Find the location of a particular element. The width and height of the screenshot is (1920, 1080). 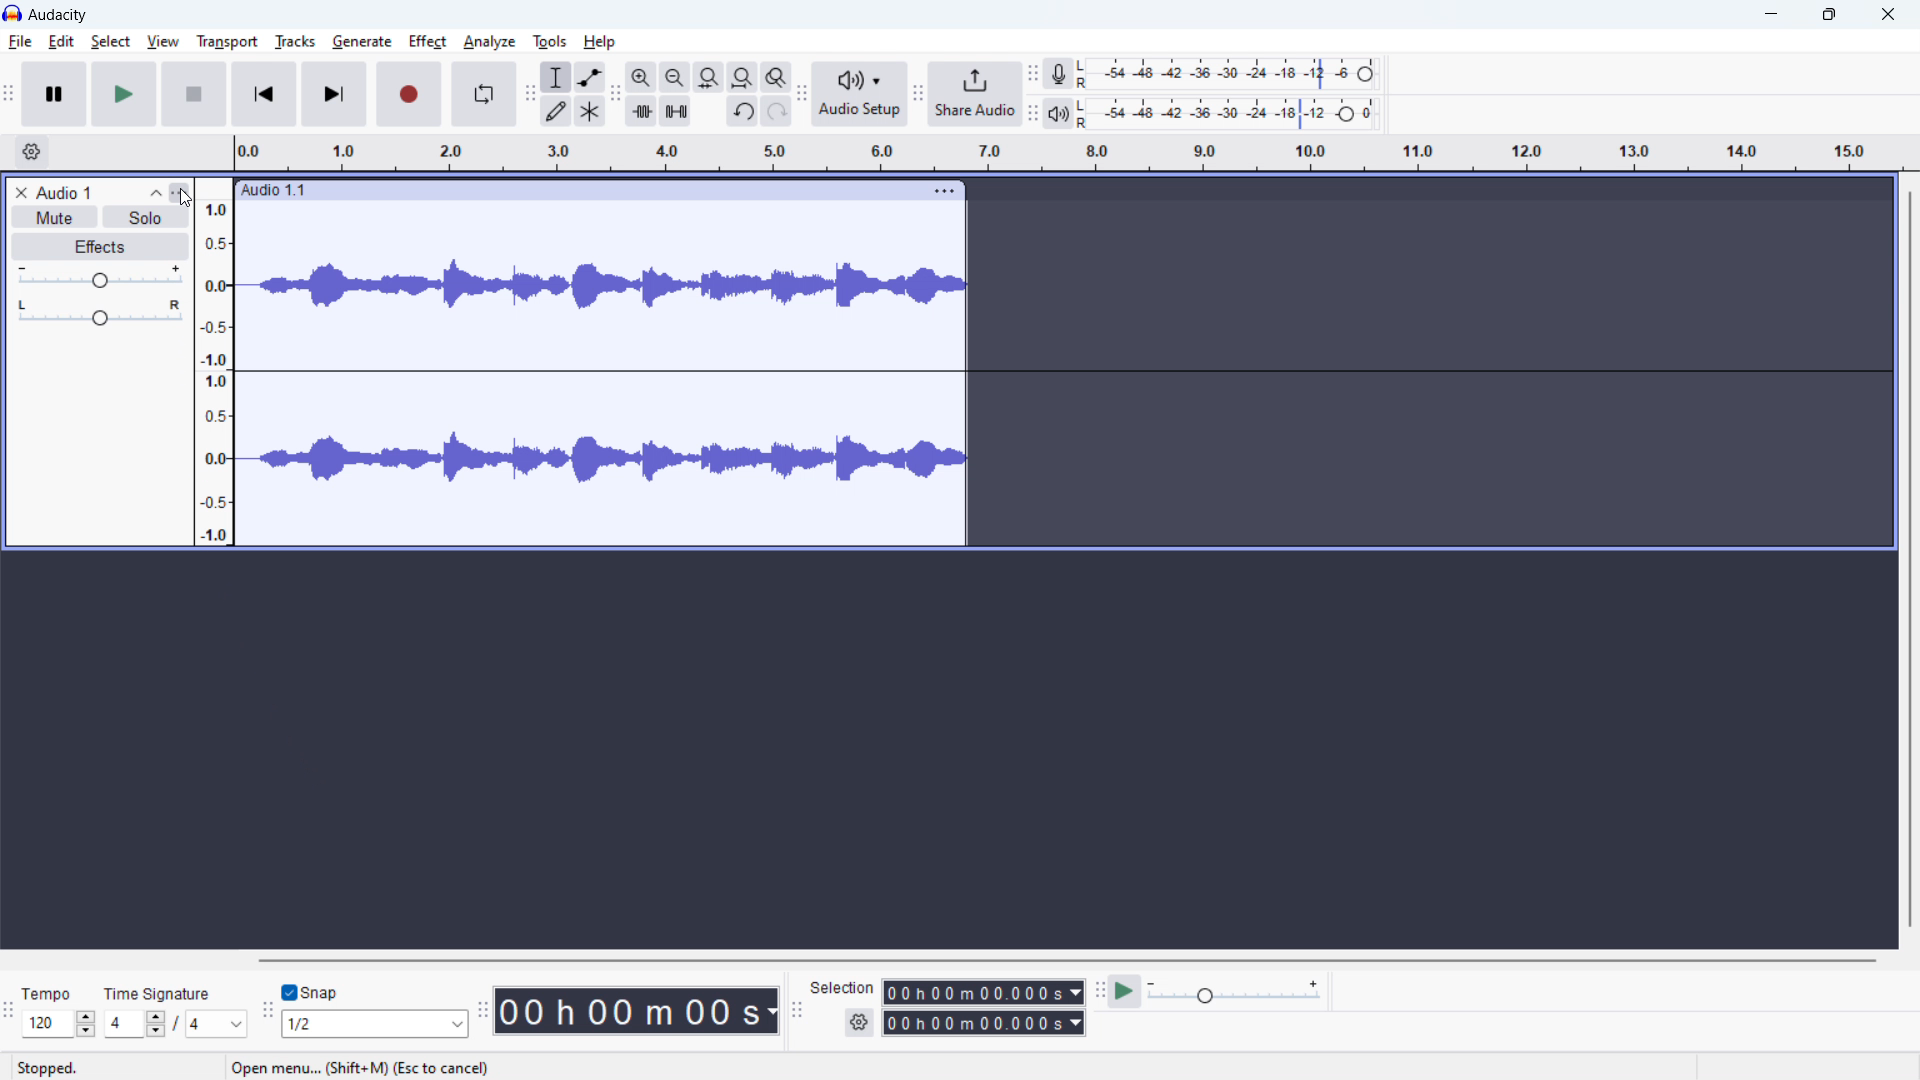

effect is located at coordinates (427, 42).